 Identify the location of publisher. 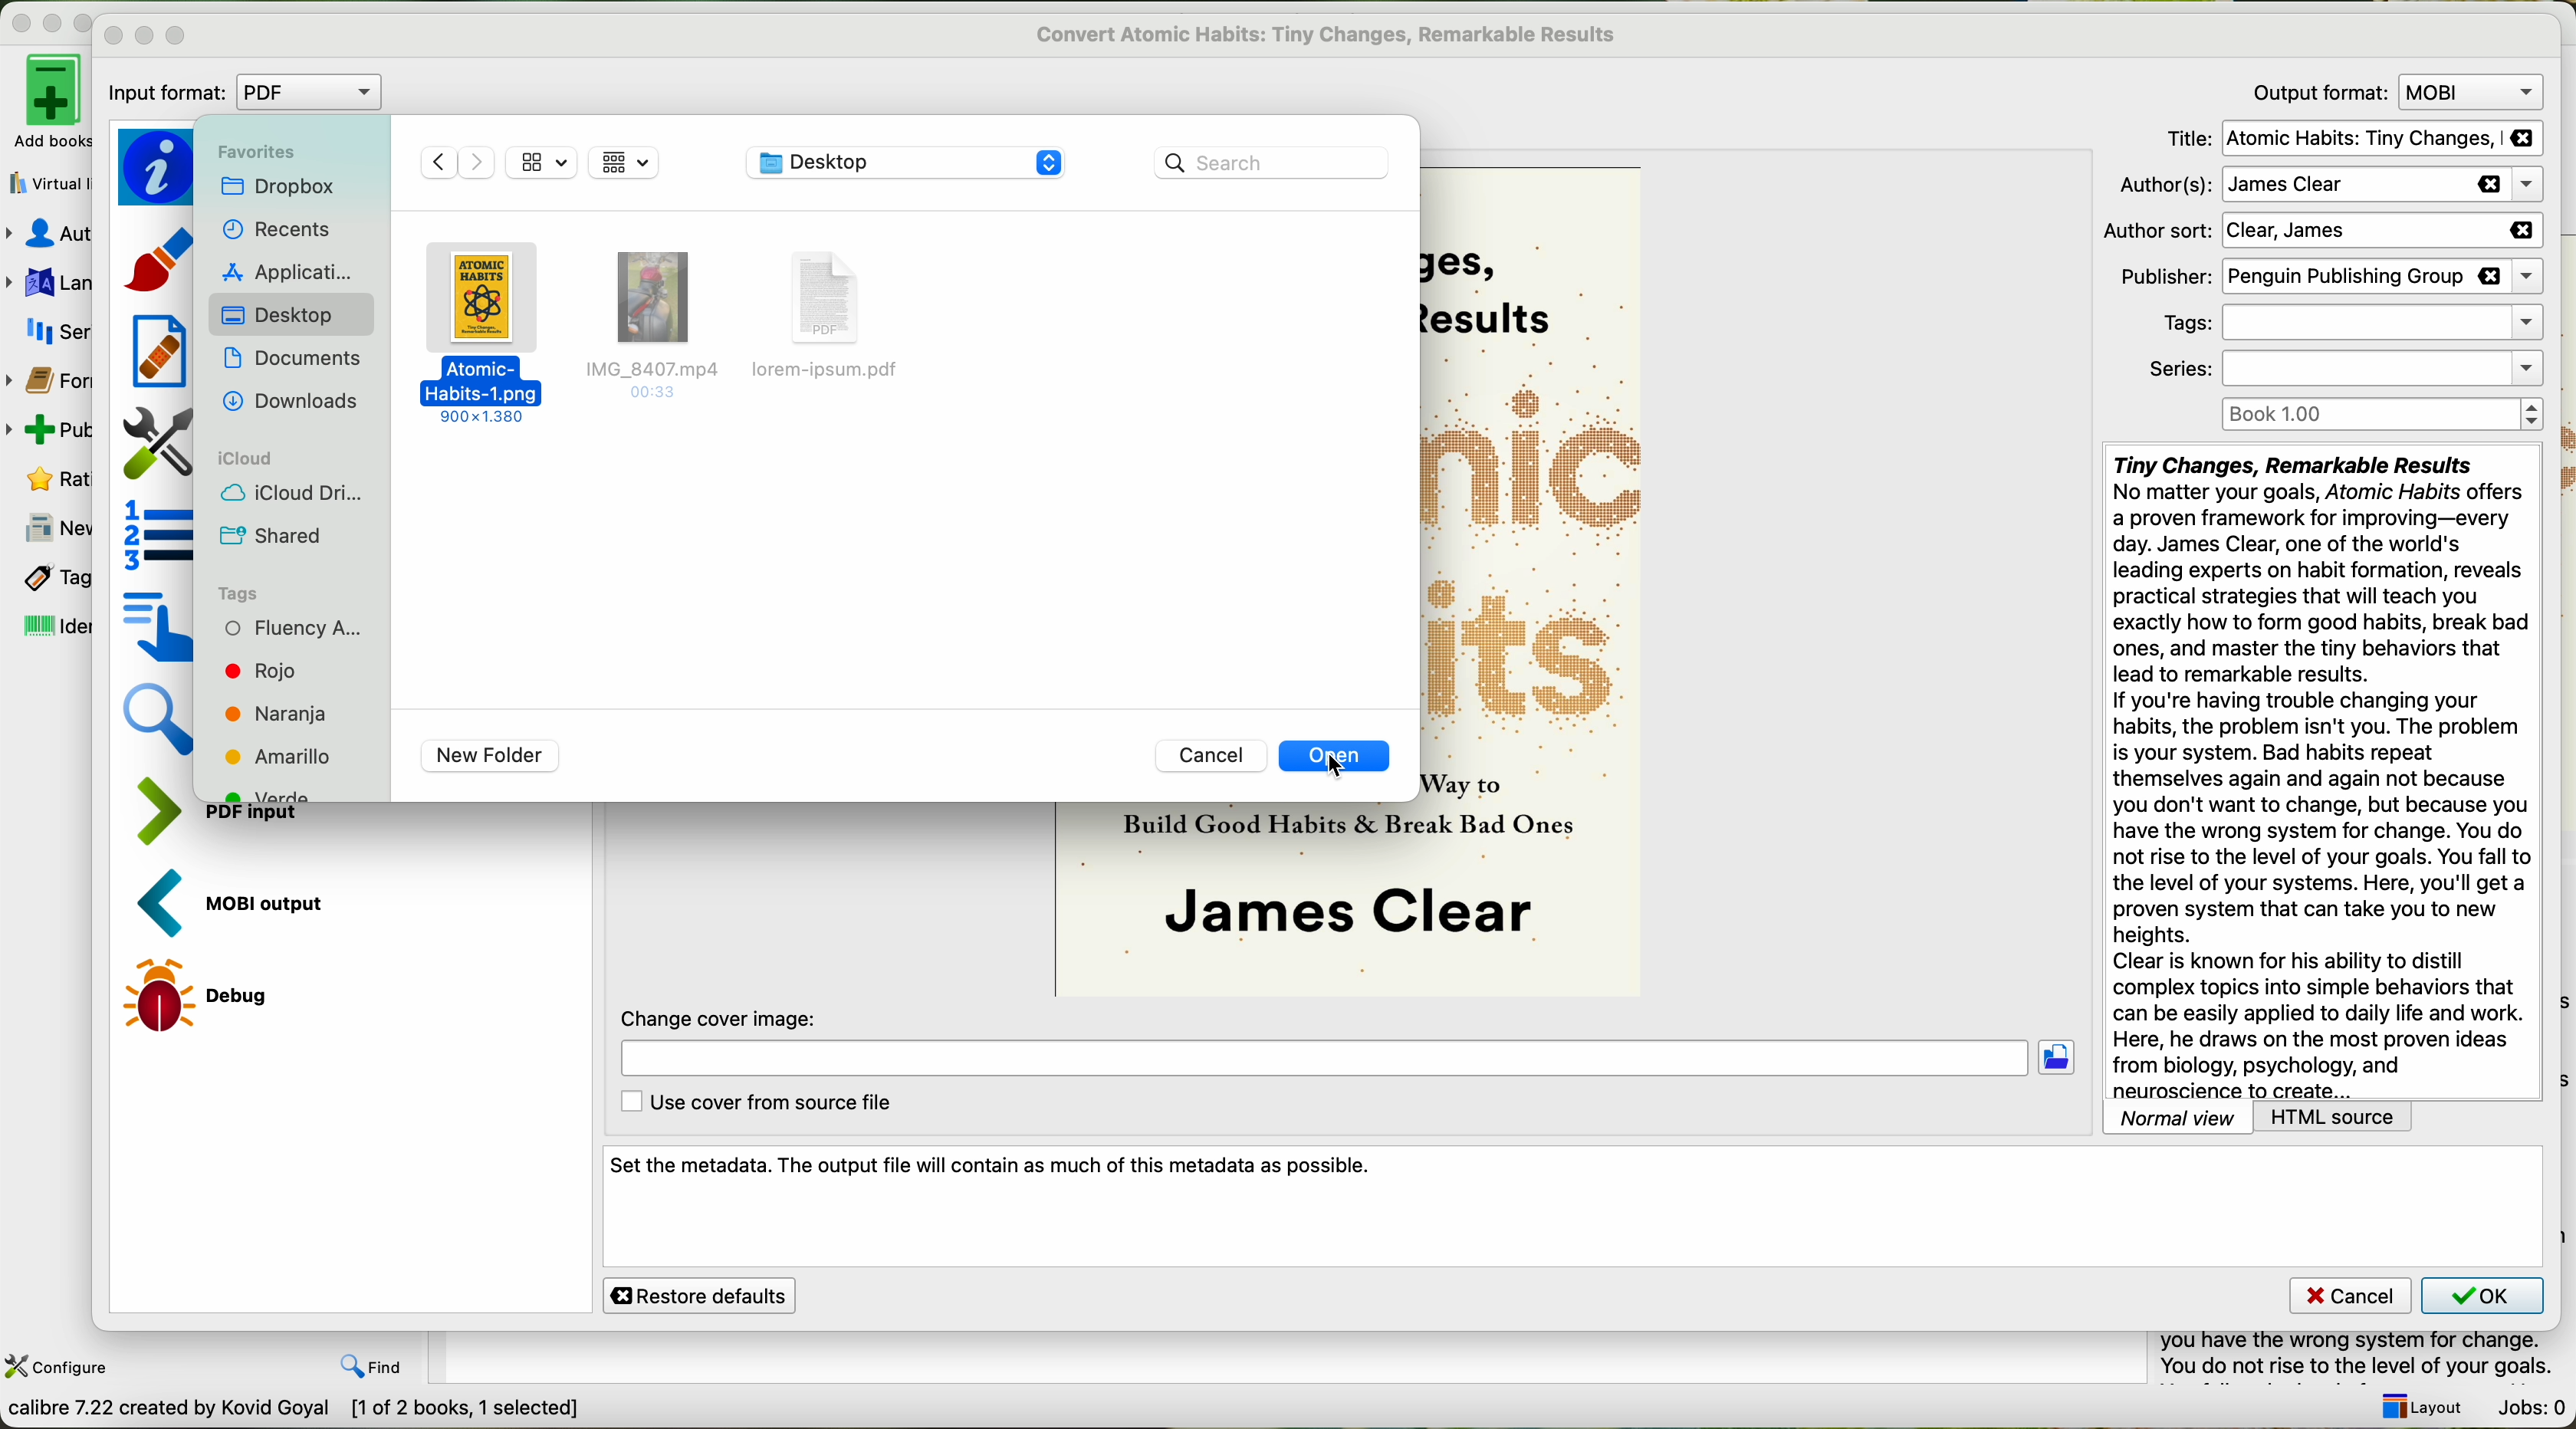
(2326, 277).